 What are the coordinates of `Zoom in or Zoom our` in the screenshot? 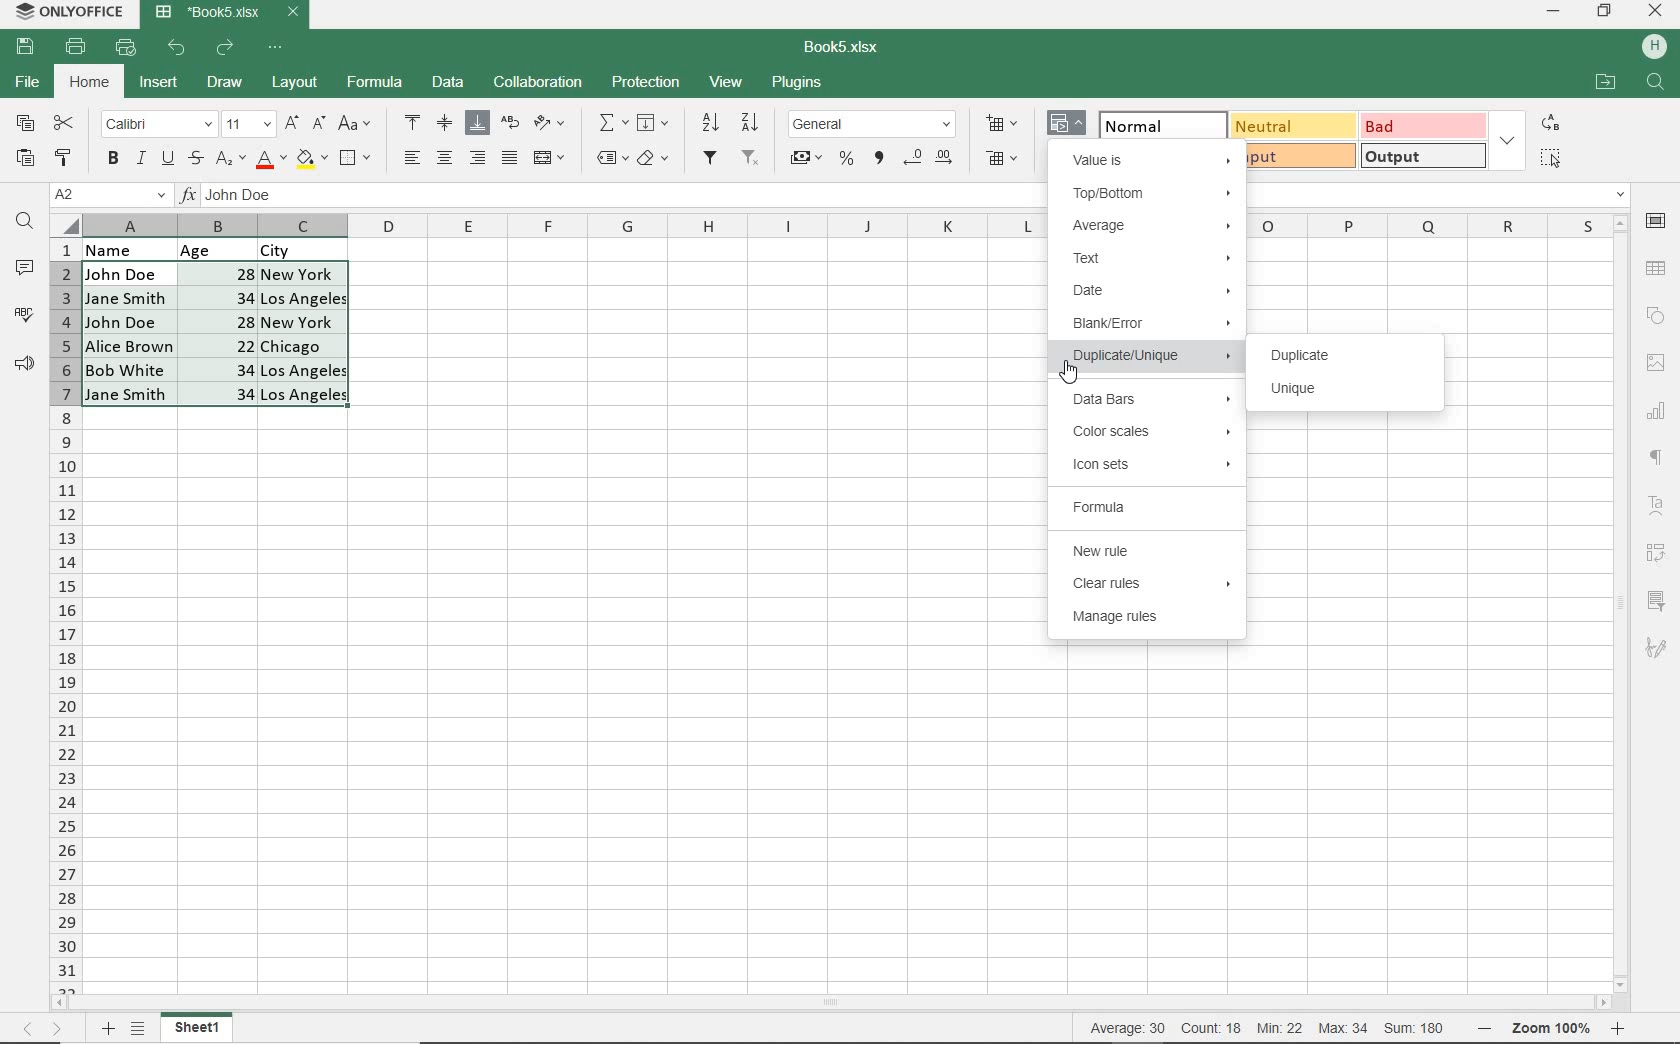 It's located at (1557, 1028).